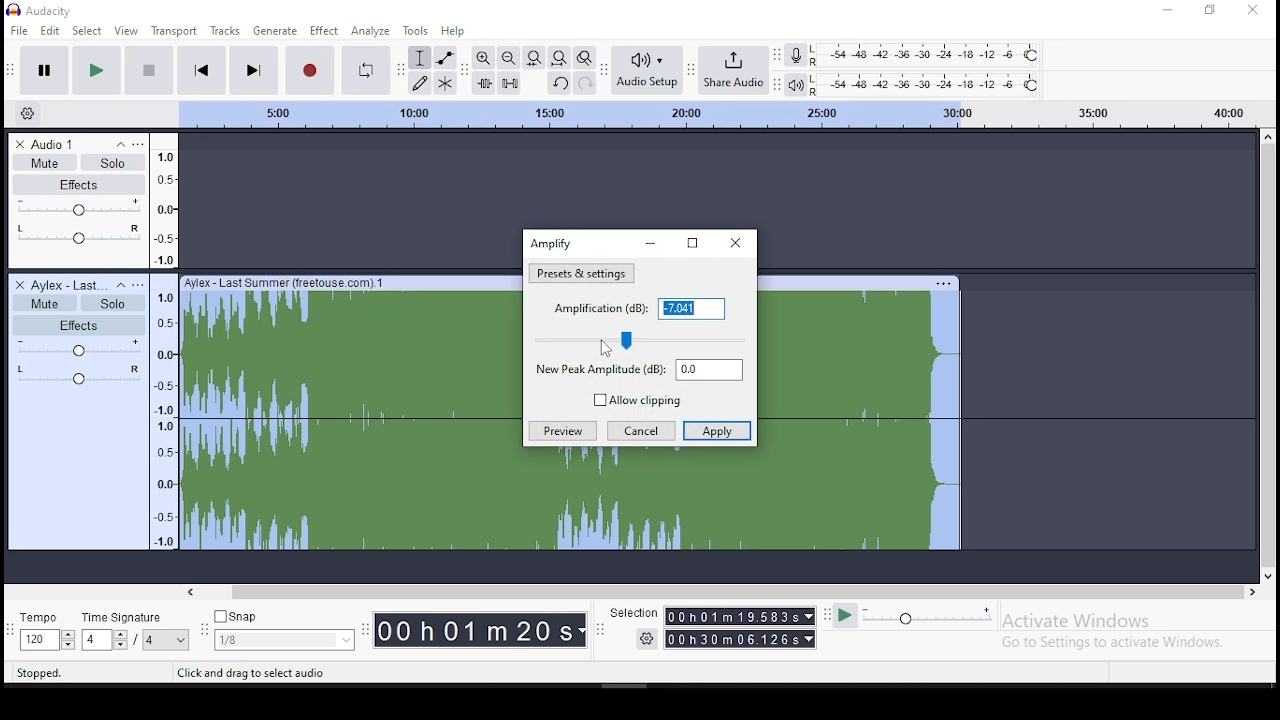 The height and width of the screenshot is (720, 1280). Describe the element at coordinates (736, 68) in the screenshot. I see `share audio` at that location.